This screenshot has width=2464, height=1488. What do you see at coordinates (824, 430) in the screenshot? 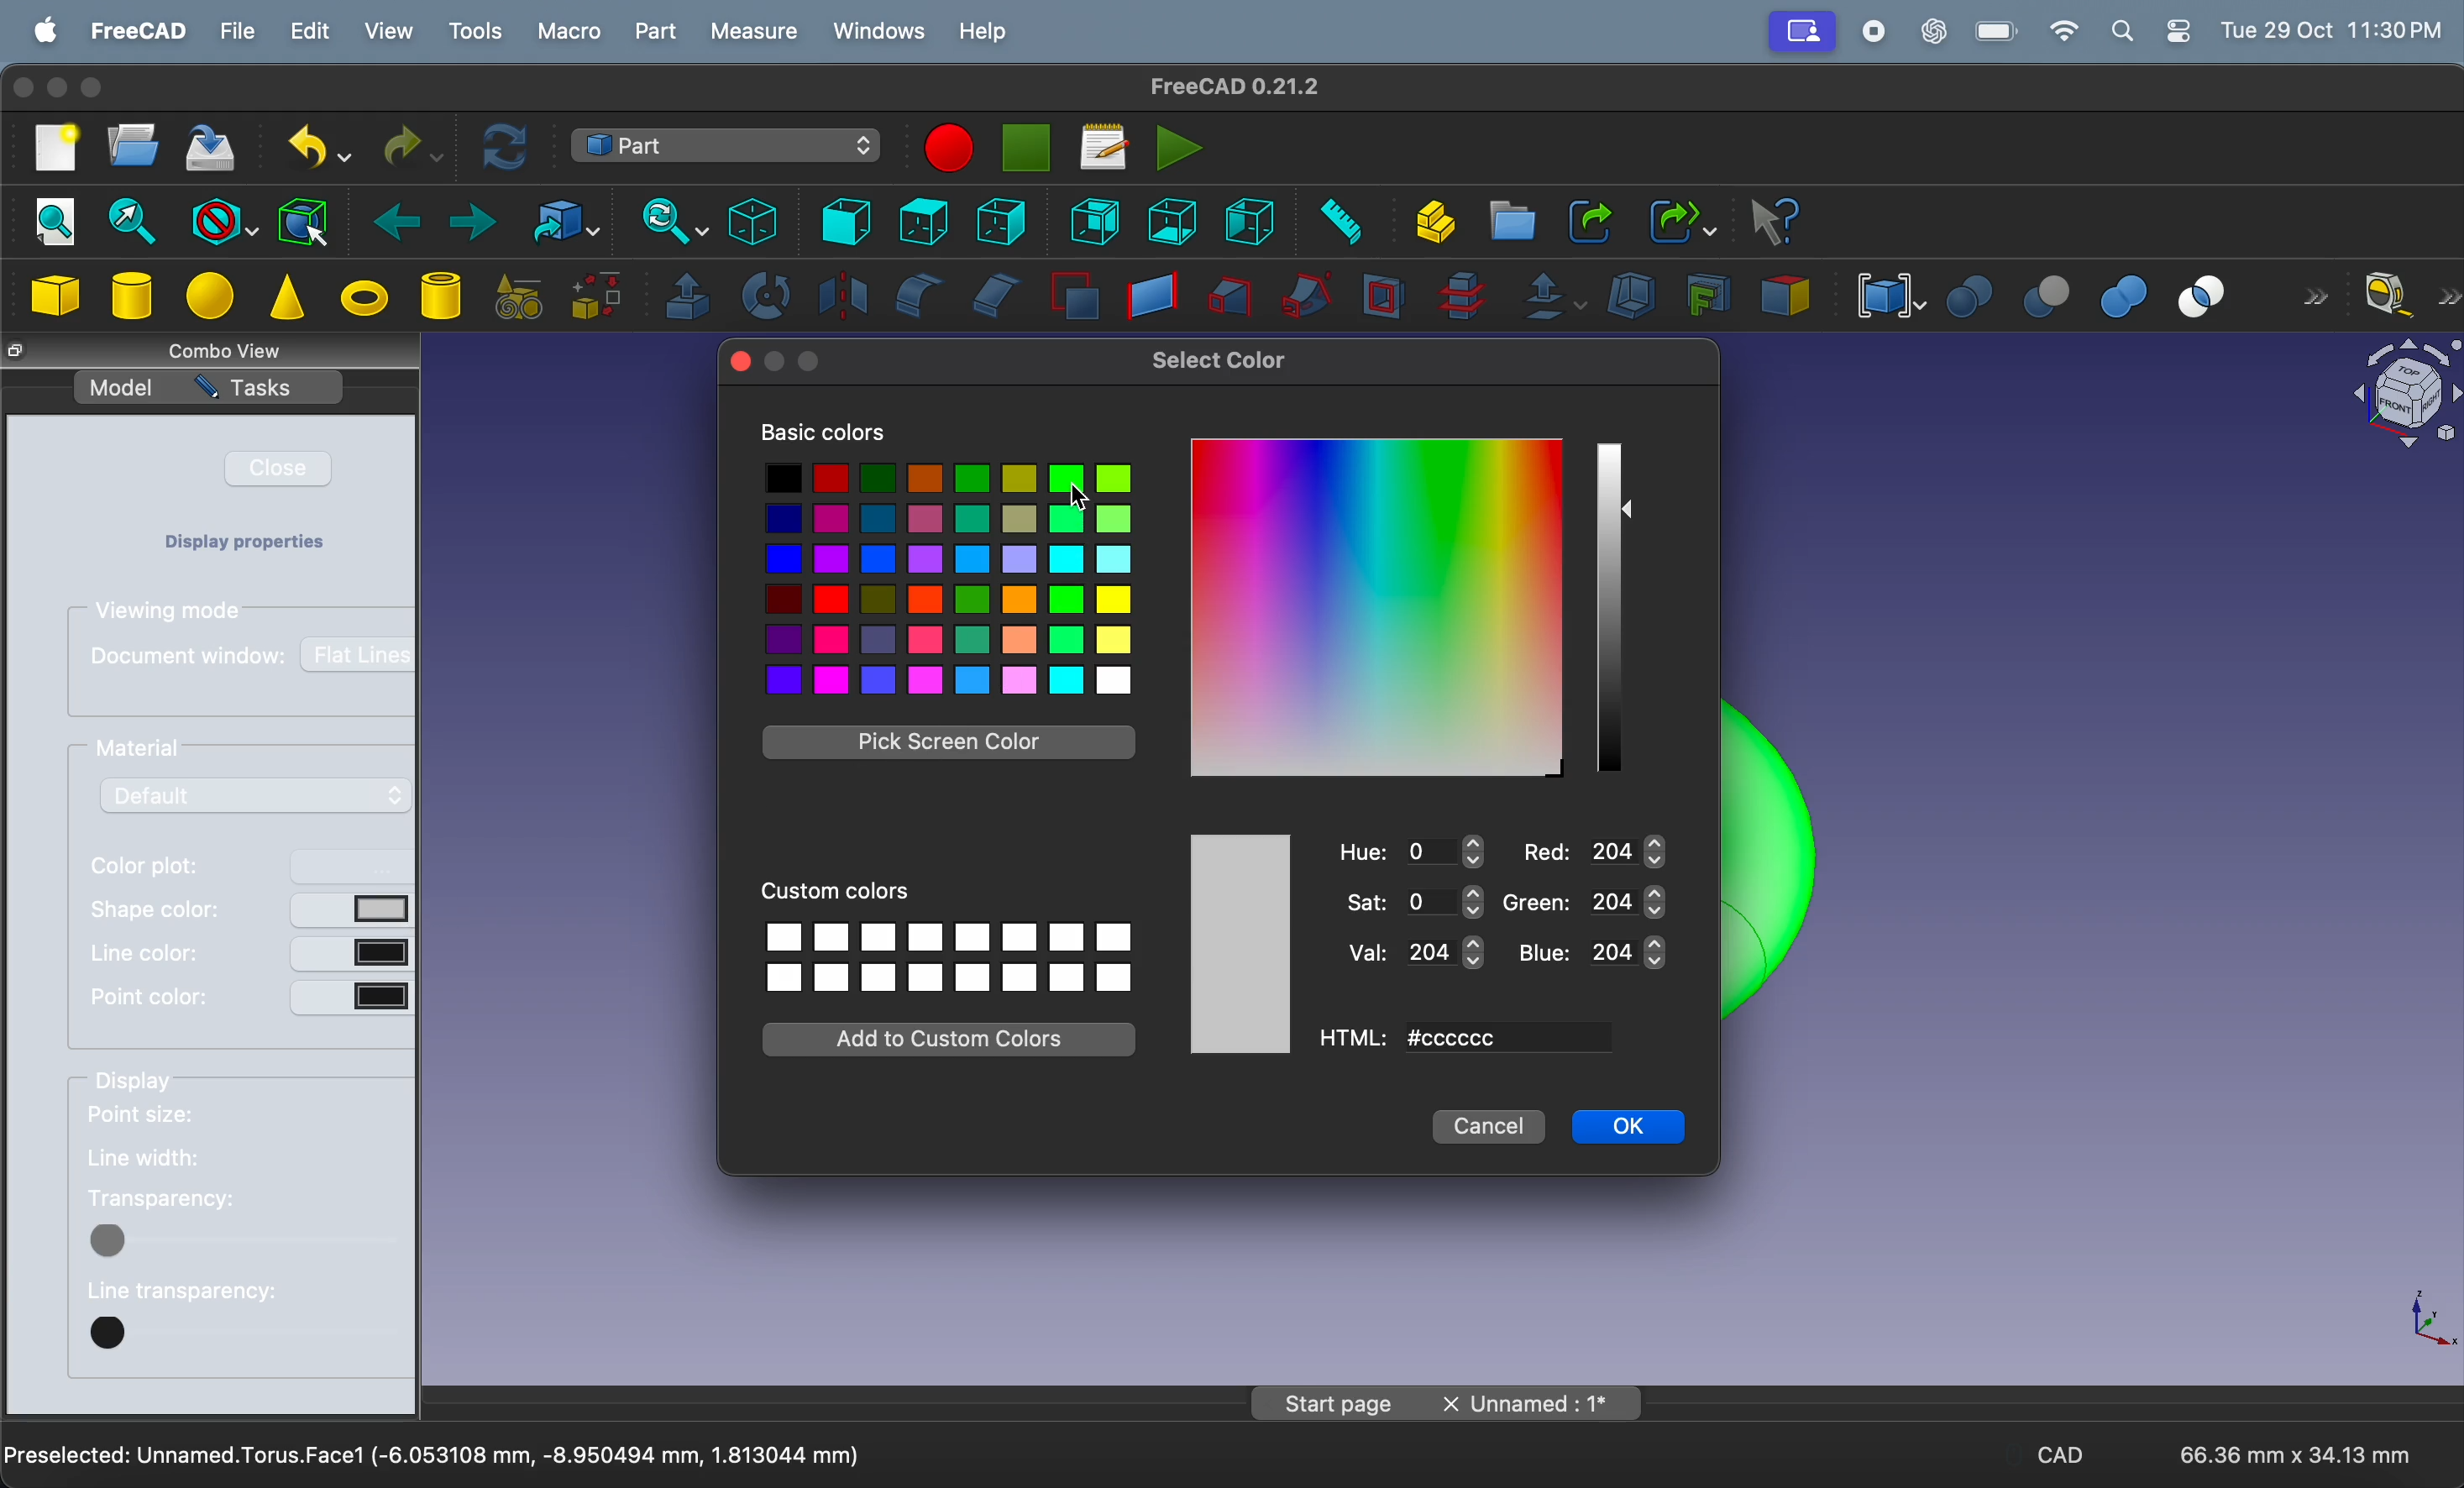
I see `Basic colors` at bounding box center [824, 430].